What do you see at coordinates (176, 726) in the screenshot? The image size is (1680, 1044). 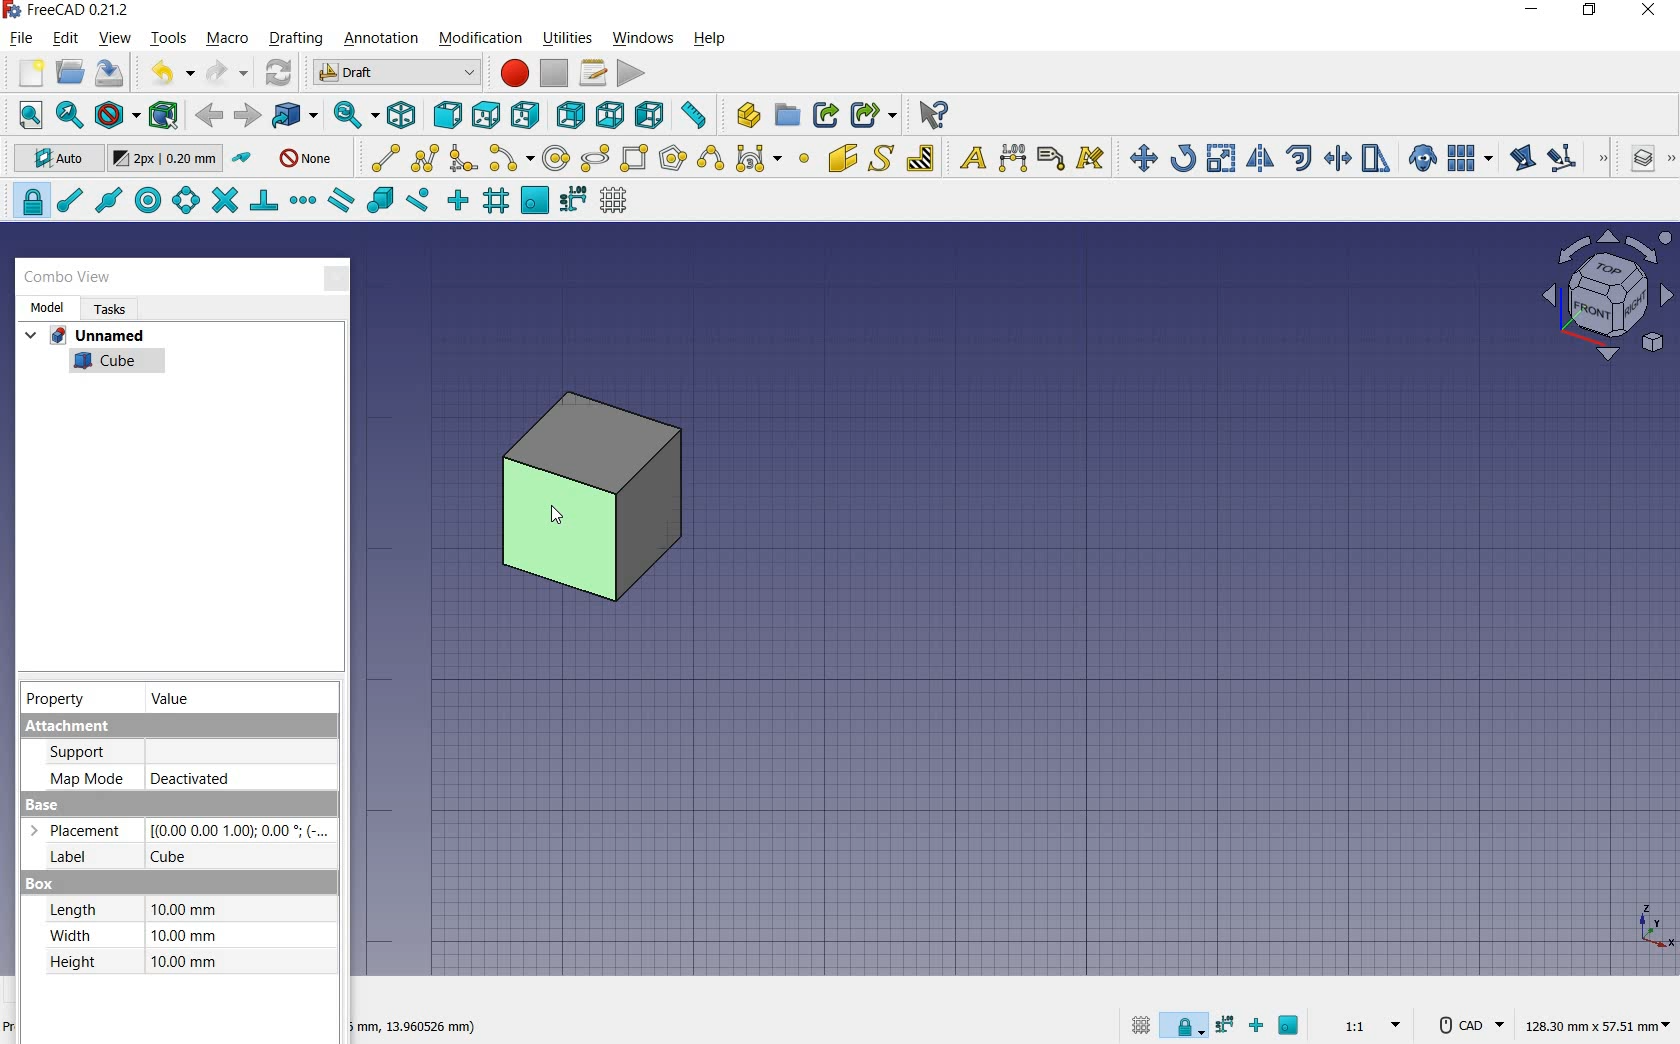 I see `Attachment` at bounding box center [176, 726].